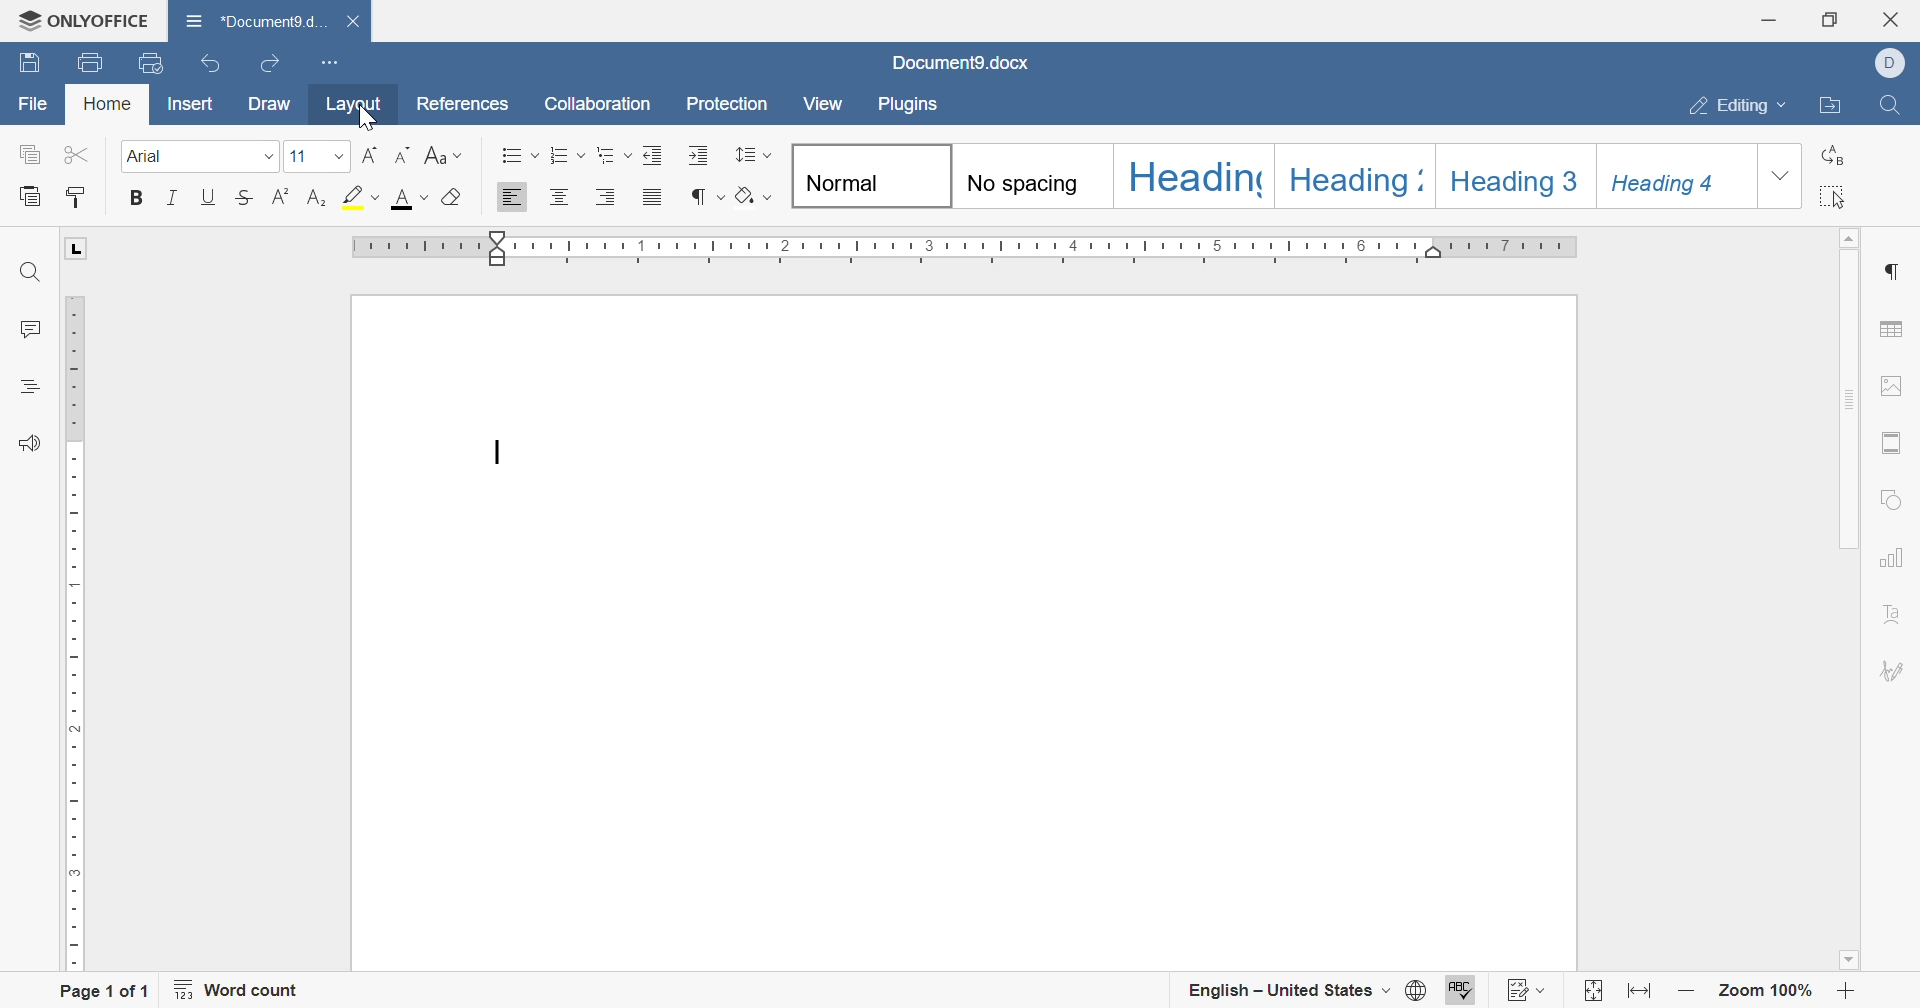 The image size is (1920, 1008). What do you see at coordinates (573, 158) in the screenshot?
I see `numbering` at bounding box center [573, 158].